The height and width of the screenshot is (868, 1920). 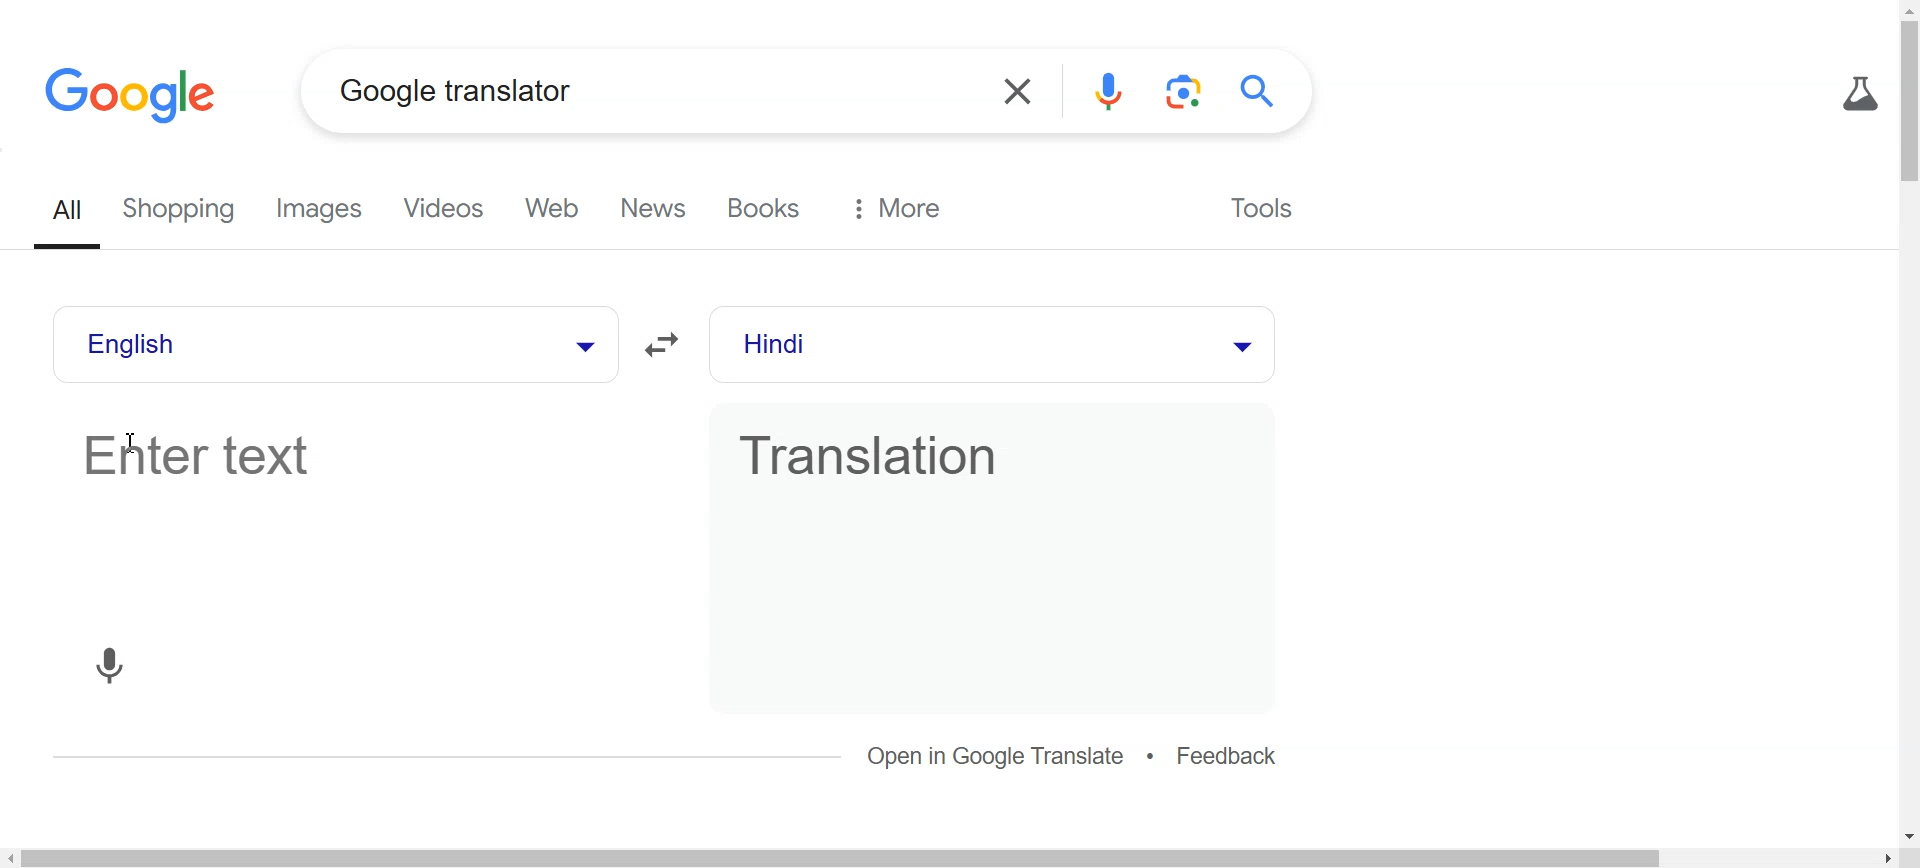 What do you see at coordinates (580, 344) in the screenshot?
I see `Drop down box` at bounding box center [580, 344].